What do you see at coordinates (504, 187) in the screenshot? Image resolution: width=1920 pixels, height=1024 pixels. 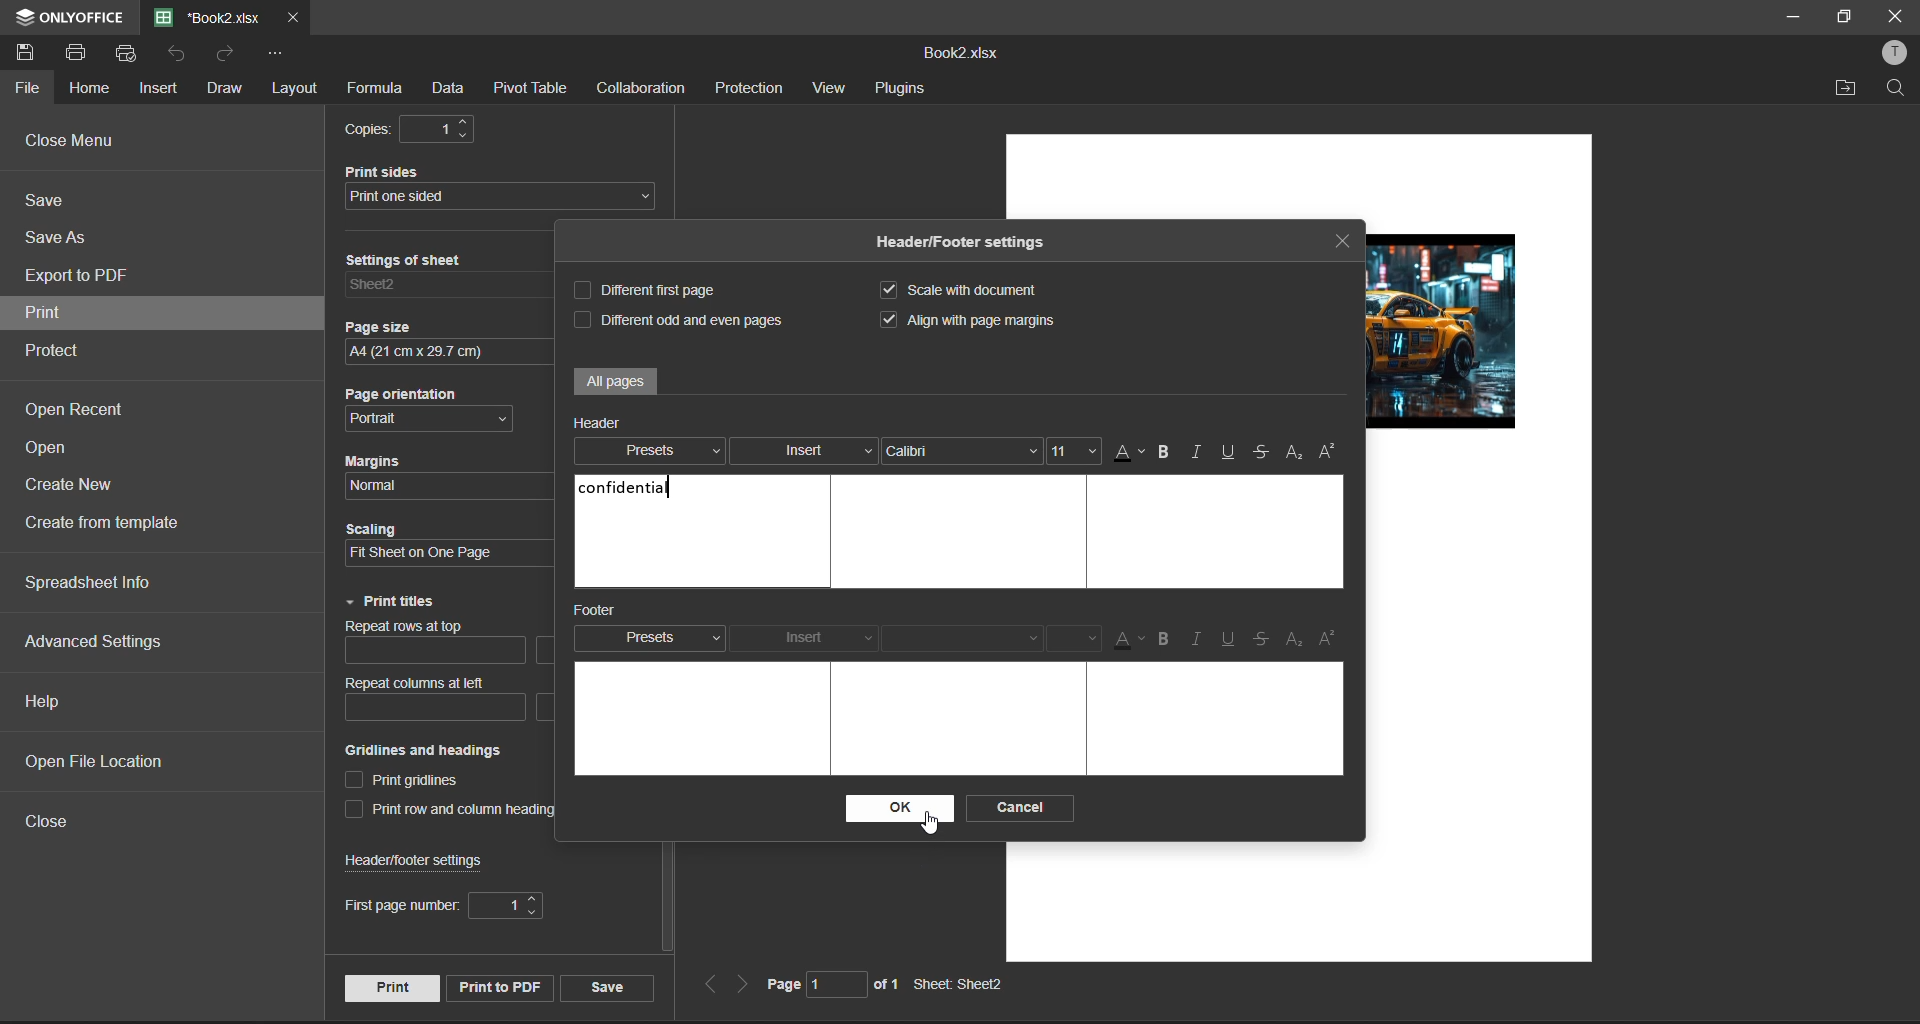 I see `print side` at bounding box center [504, 187].